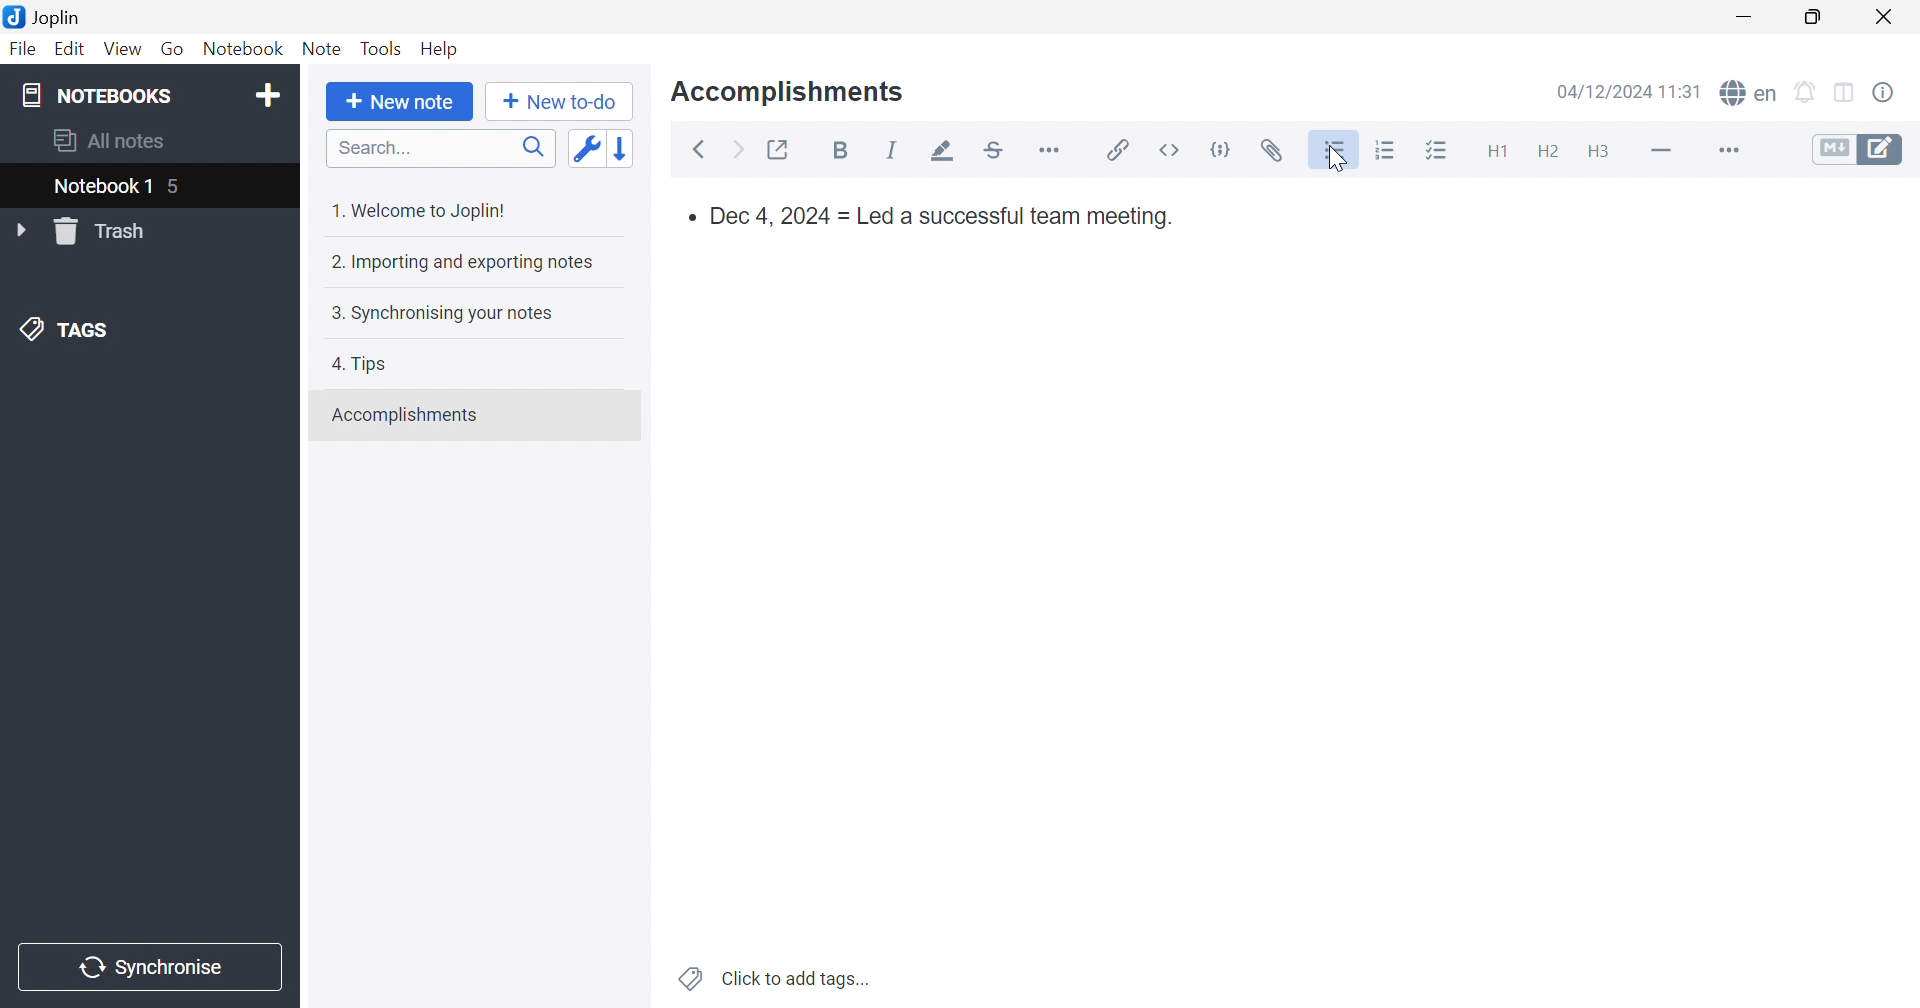 The image size is (1920, 1008). I want to click on Synchronise, so click(146, 968).